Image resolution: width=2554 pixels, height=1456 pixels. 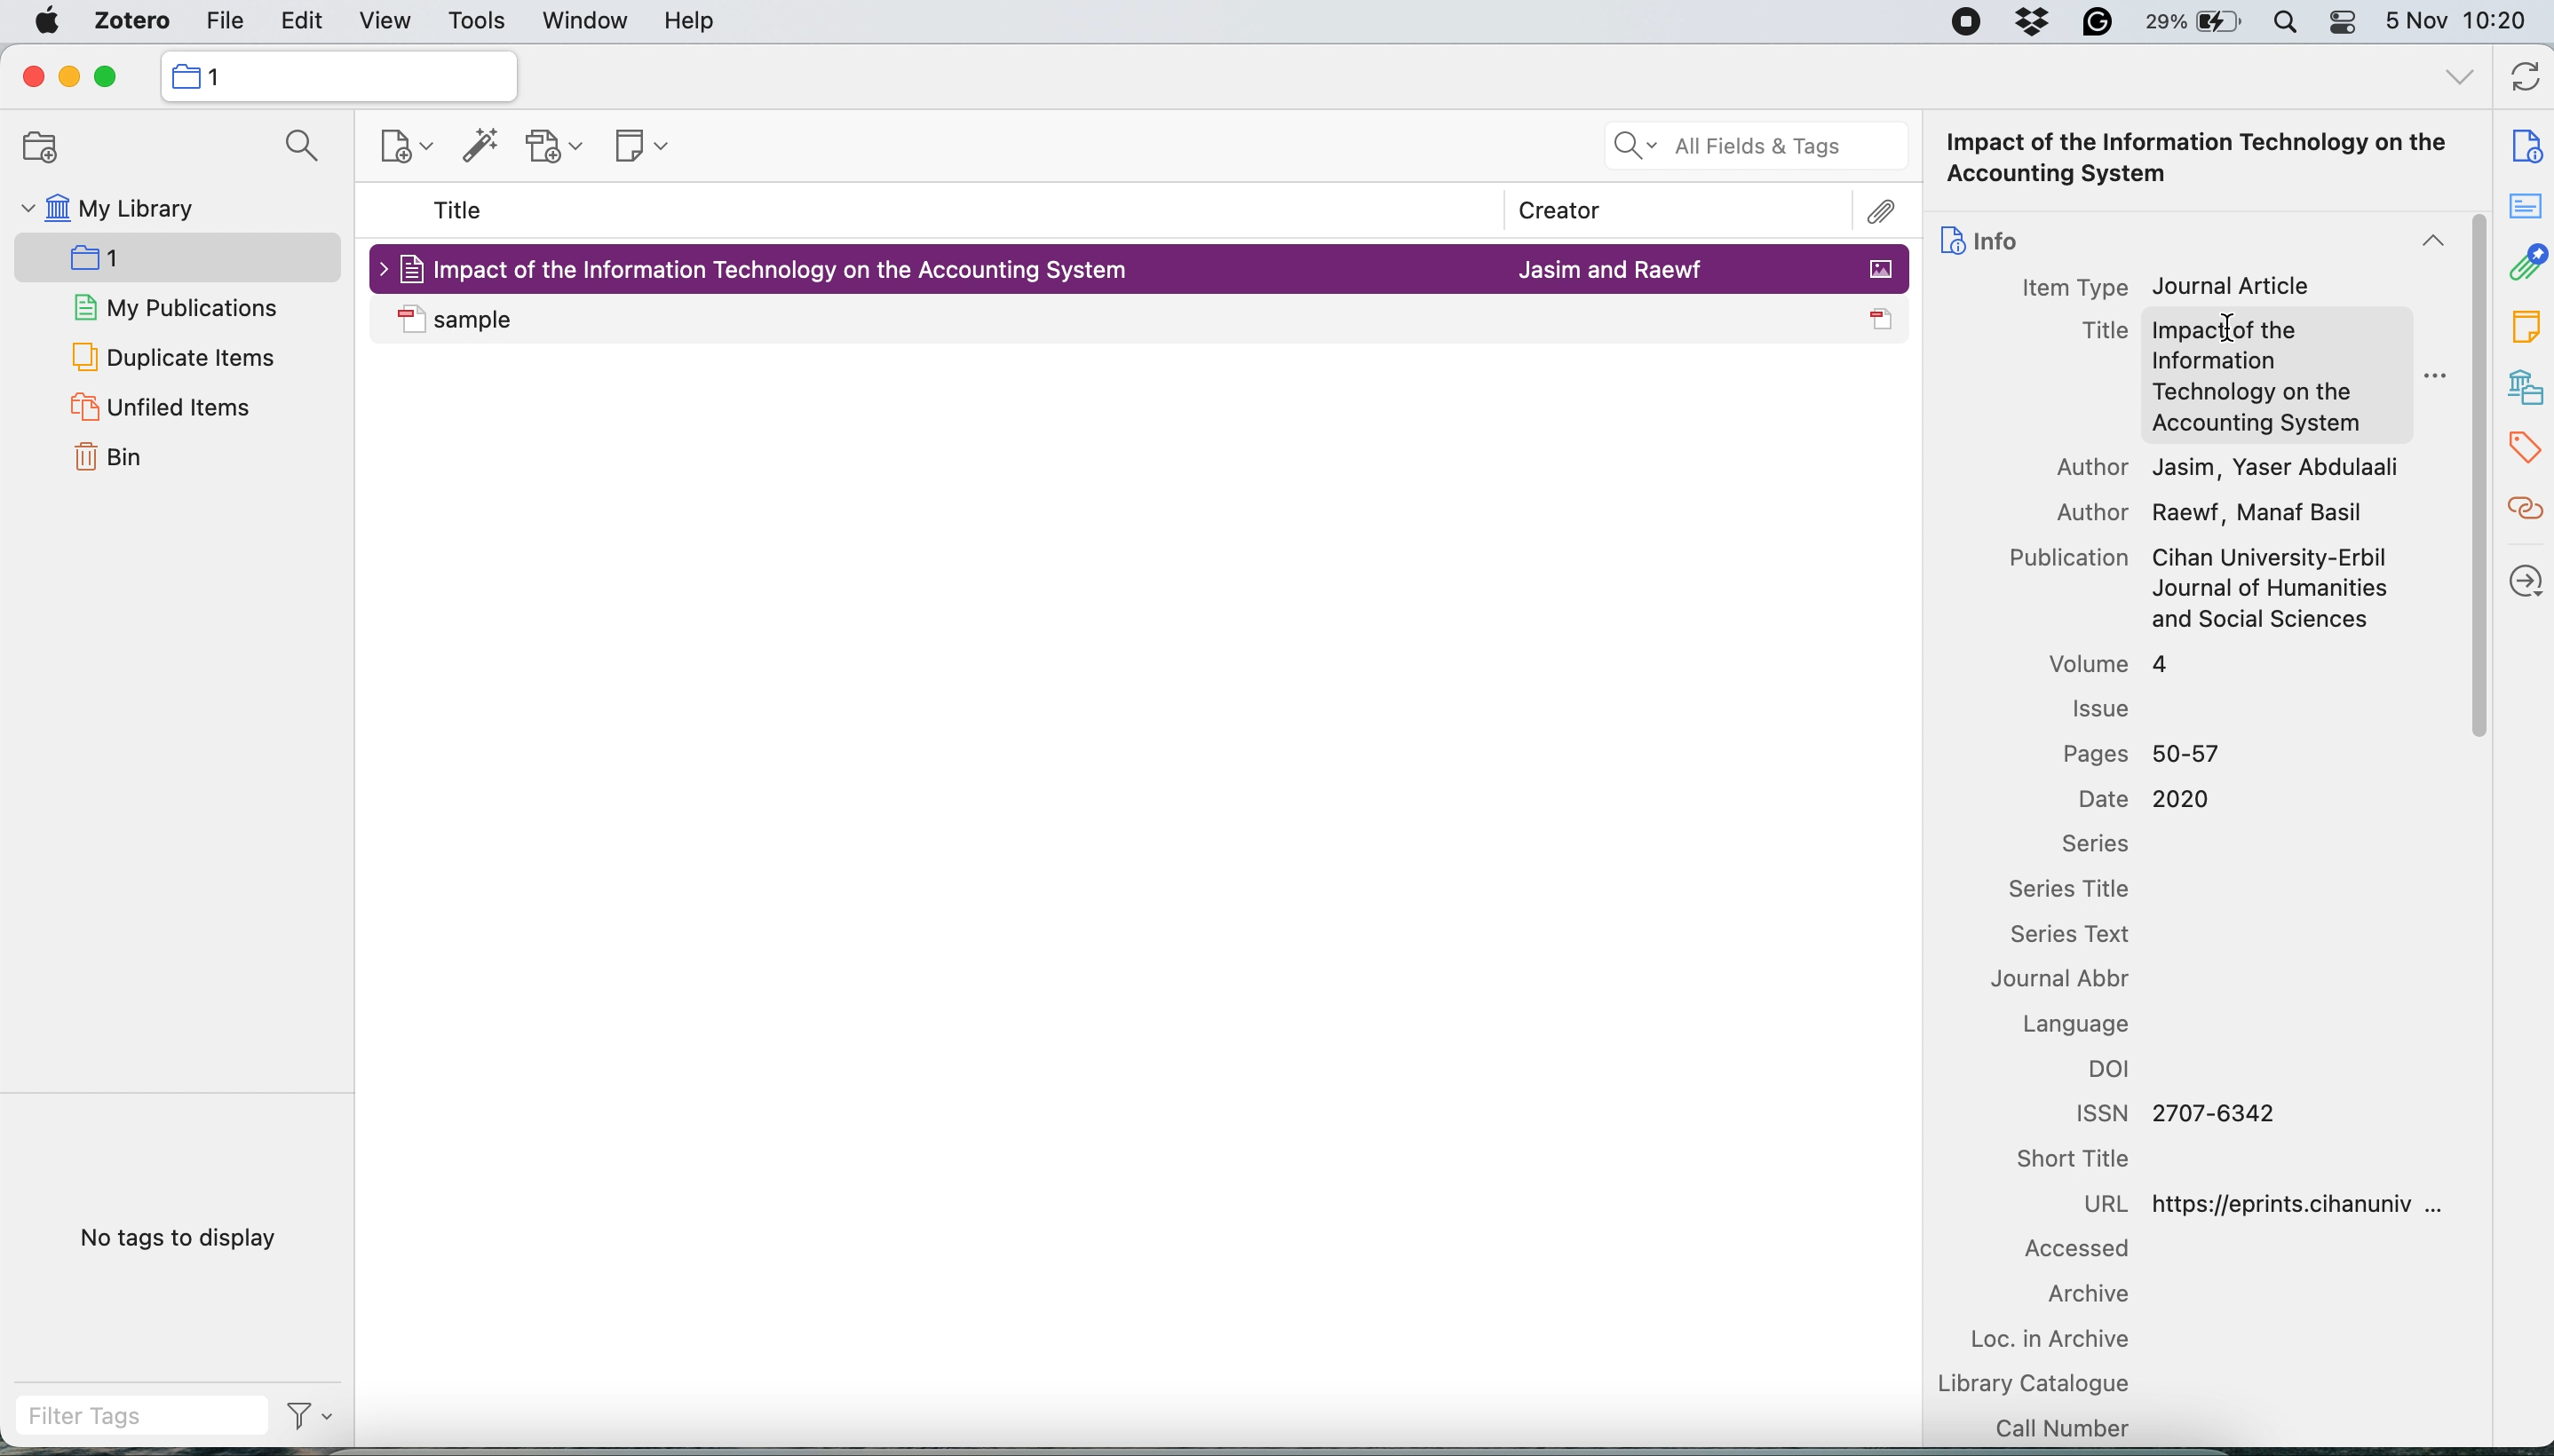 I want to click on view, so click(x=382, y=23).